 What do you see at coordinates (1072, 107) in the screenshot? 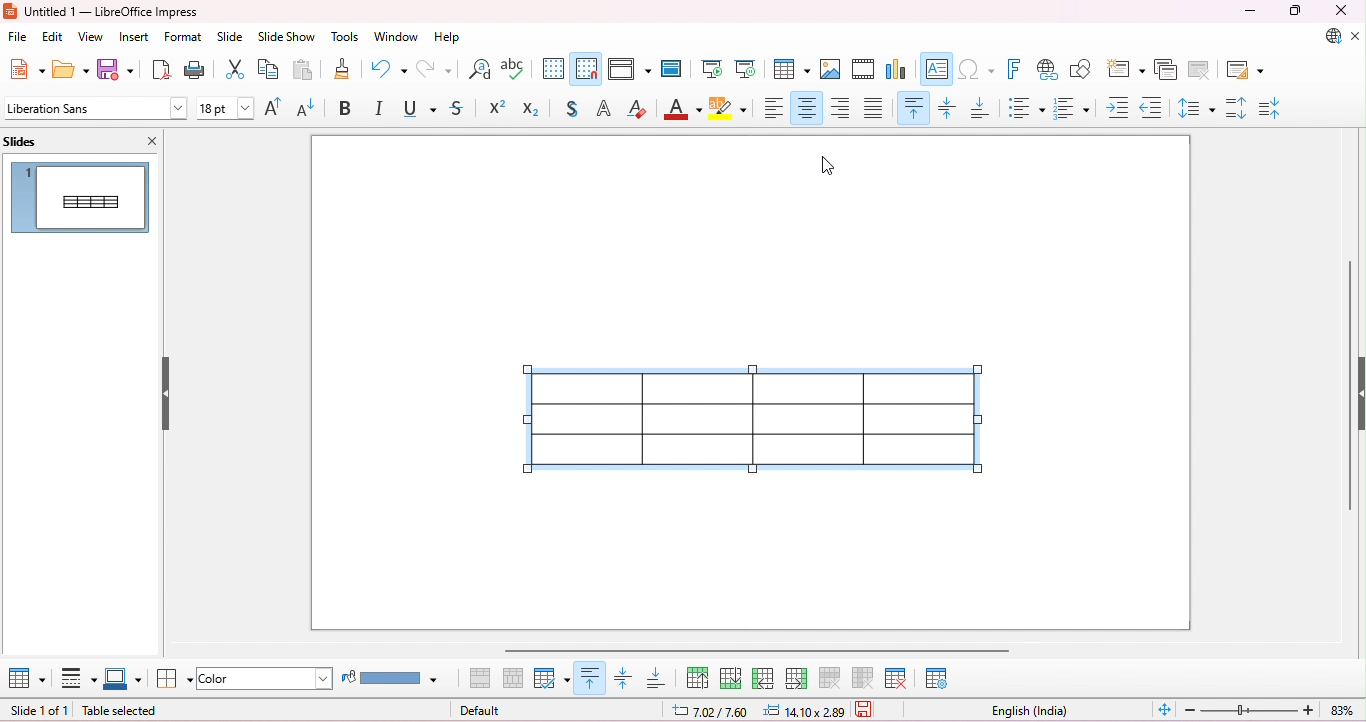
I see `numbered style` at bounding box center [1072, 107].